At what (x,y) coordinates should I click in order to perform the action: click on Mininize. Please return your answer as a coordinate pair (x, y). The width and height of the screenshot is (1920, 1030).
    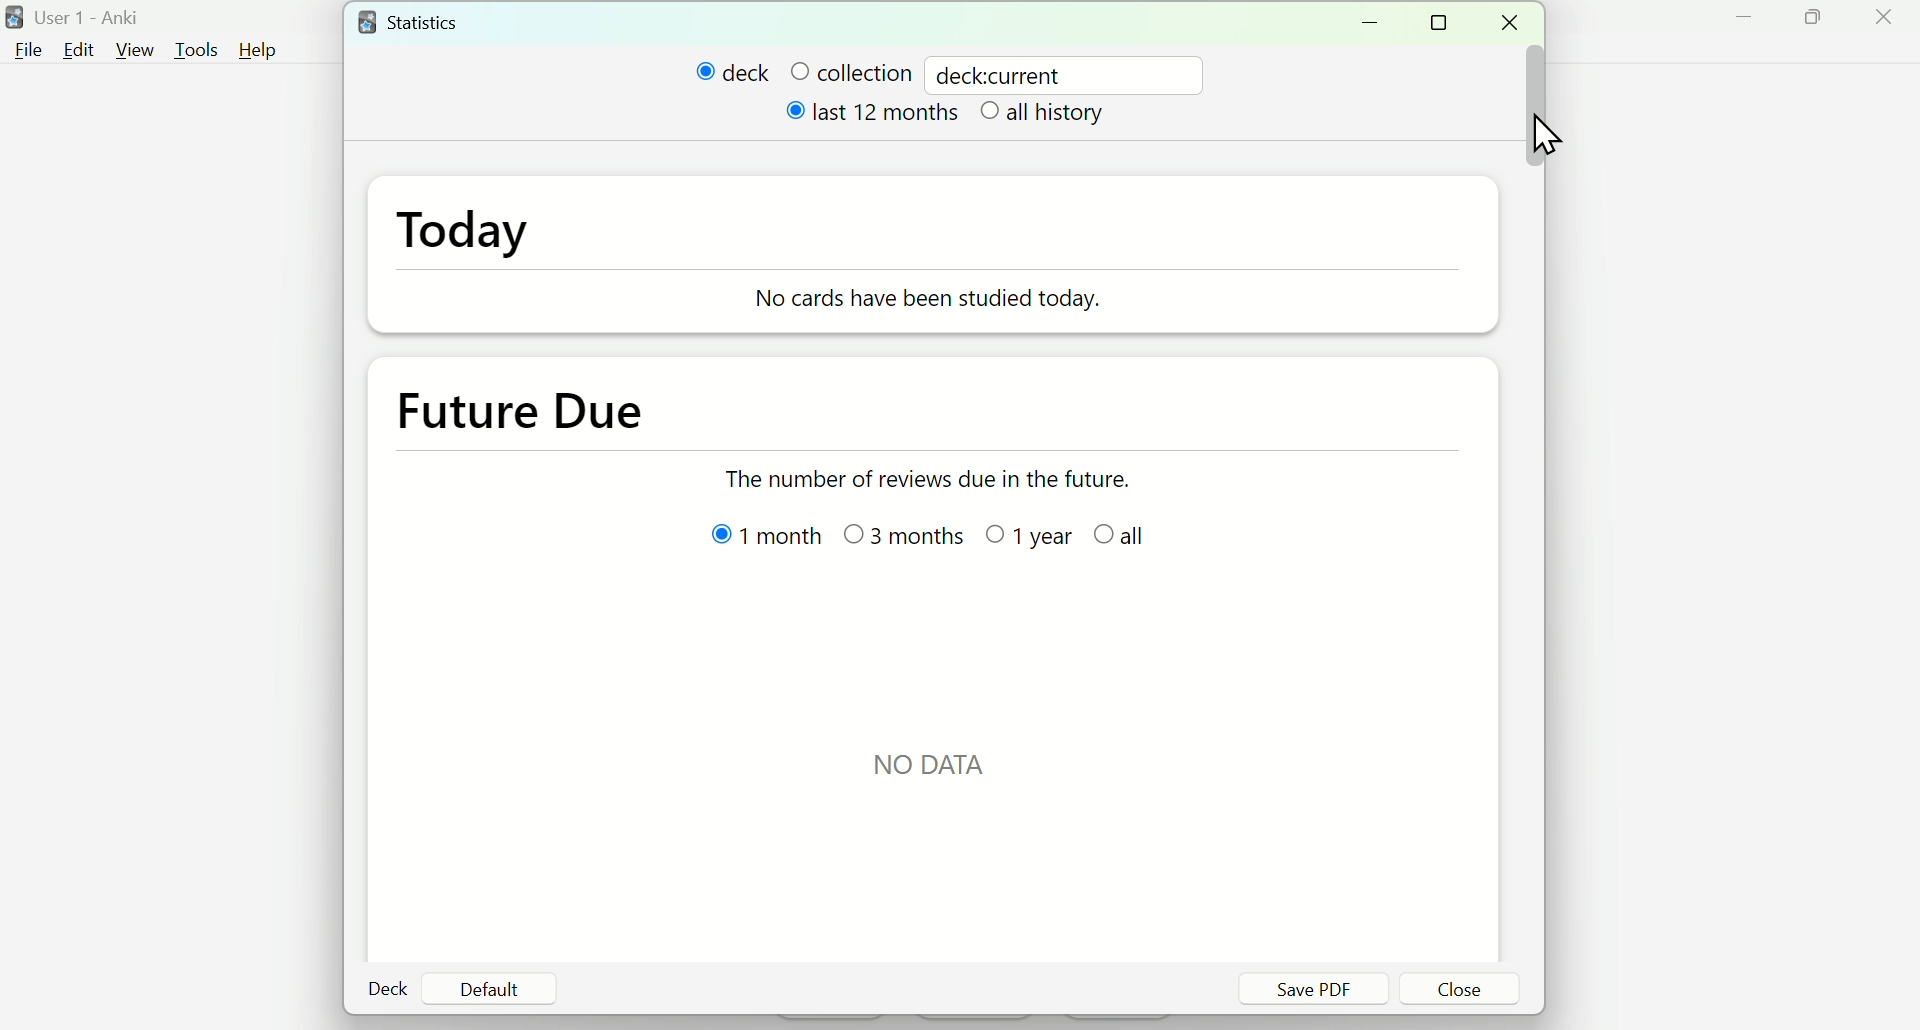
    Looking at the image, I should click on (1377, 22).